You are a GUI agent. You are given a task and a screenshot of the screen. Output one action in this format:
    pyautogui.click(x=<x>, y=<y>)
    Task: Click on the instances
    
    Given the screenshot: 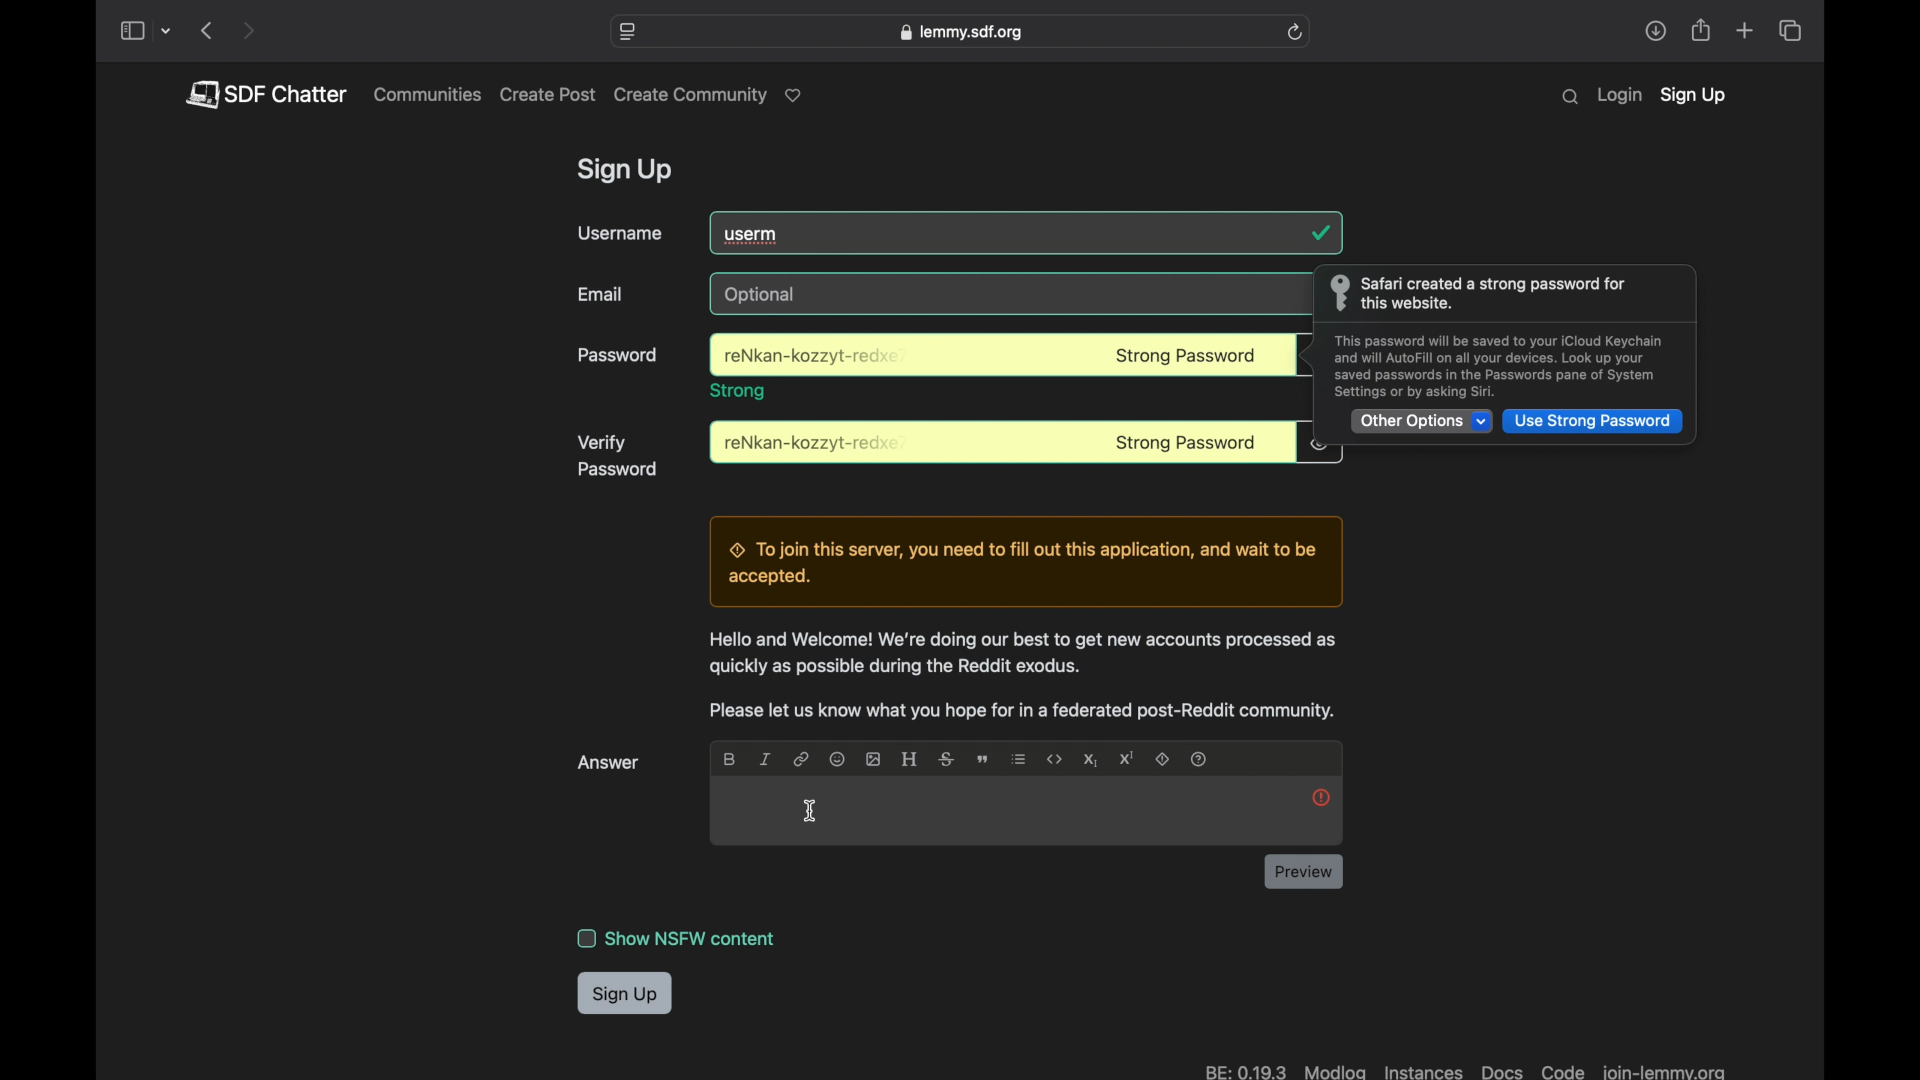 What is the action you would take?
    pyautogui.click(x=1421, y=1069)
    